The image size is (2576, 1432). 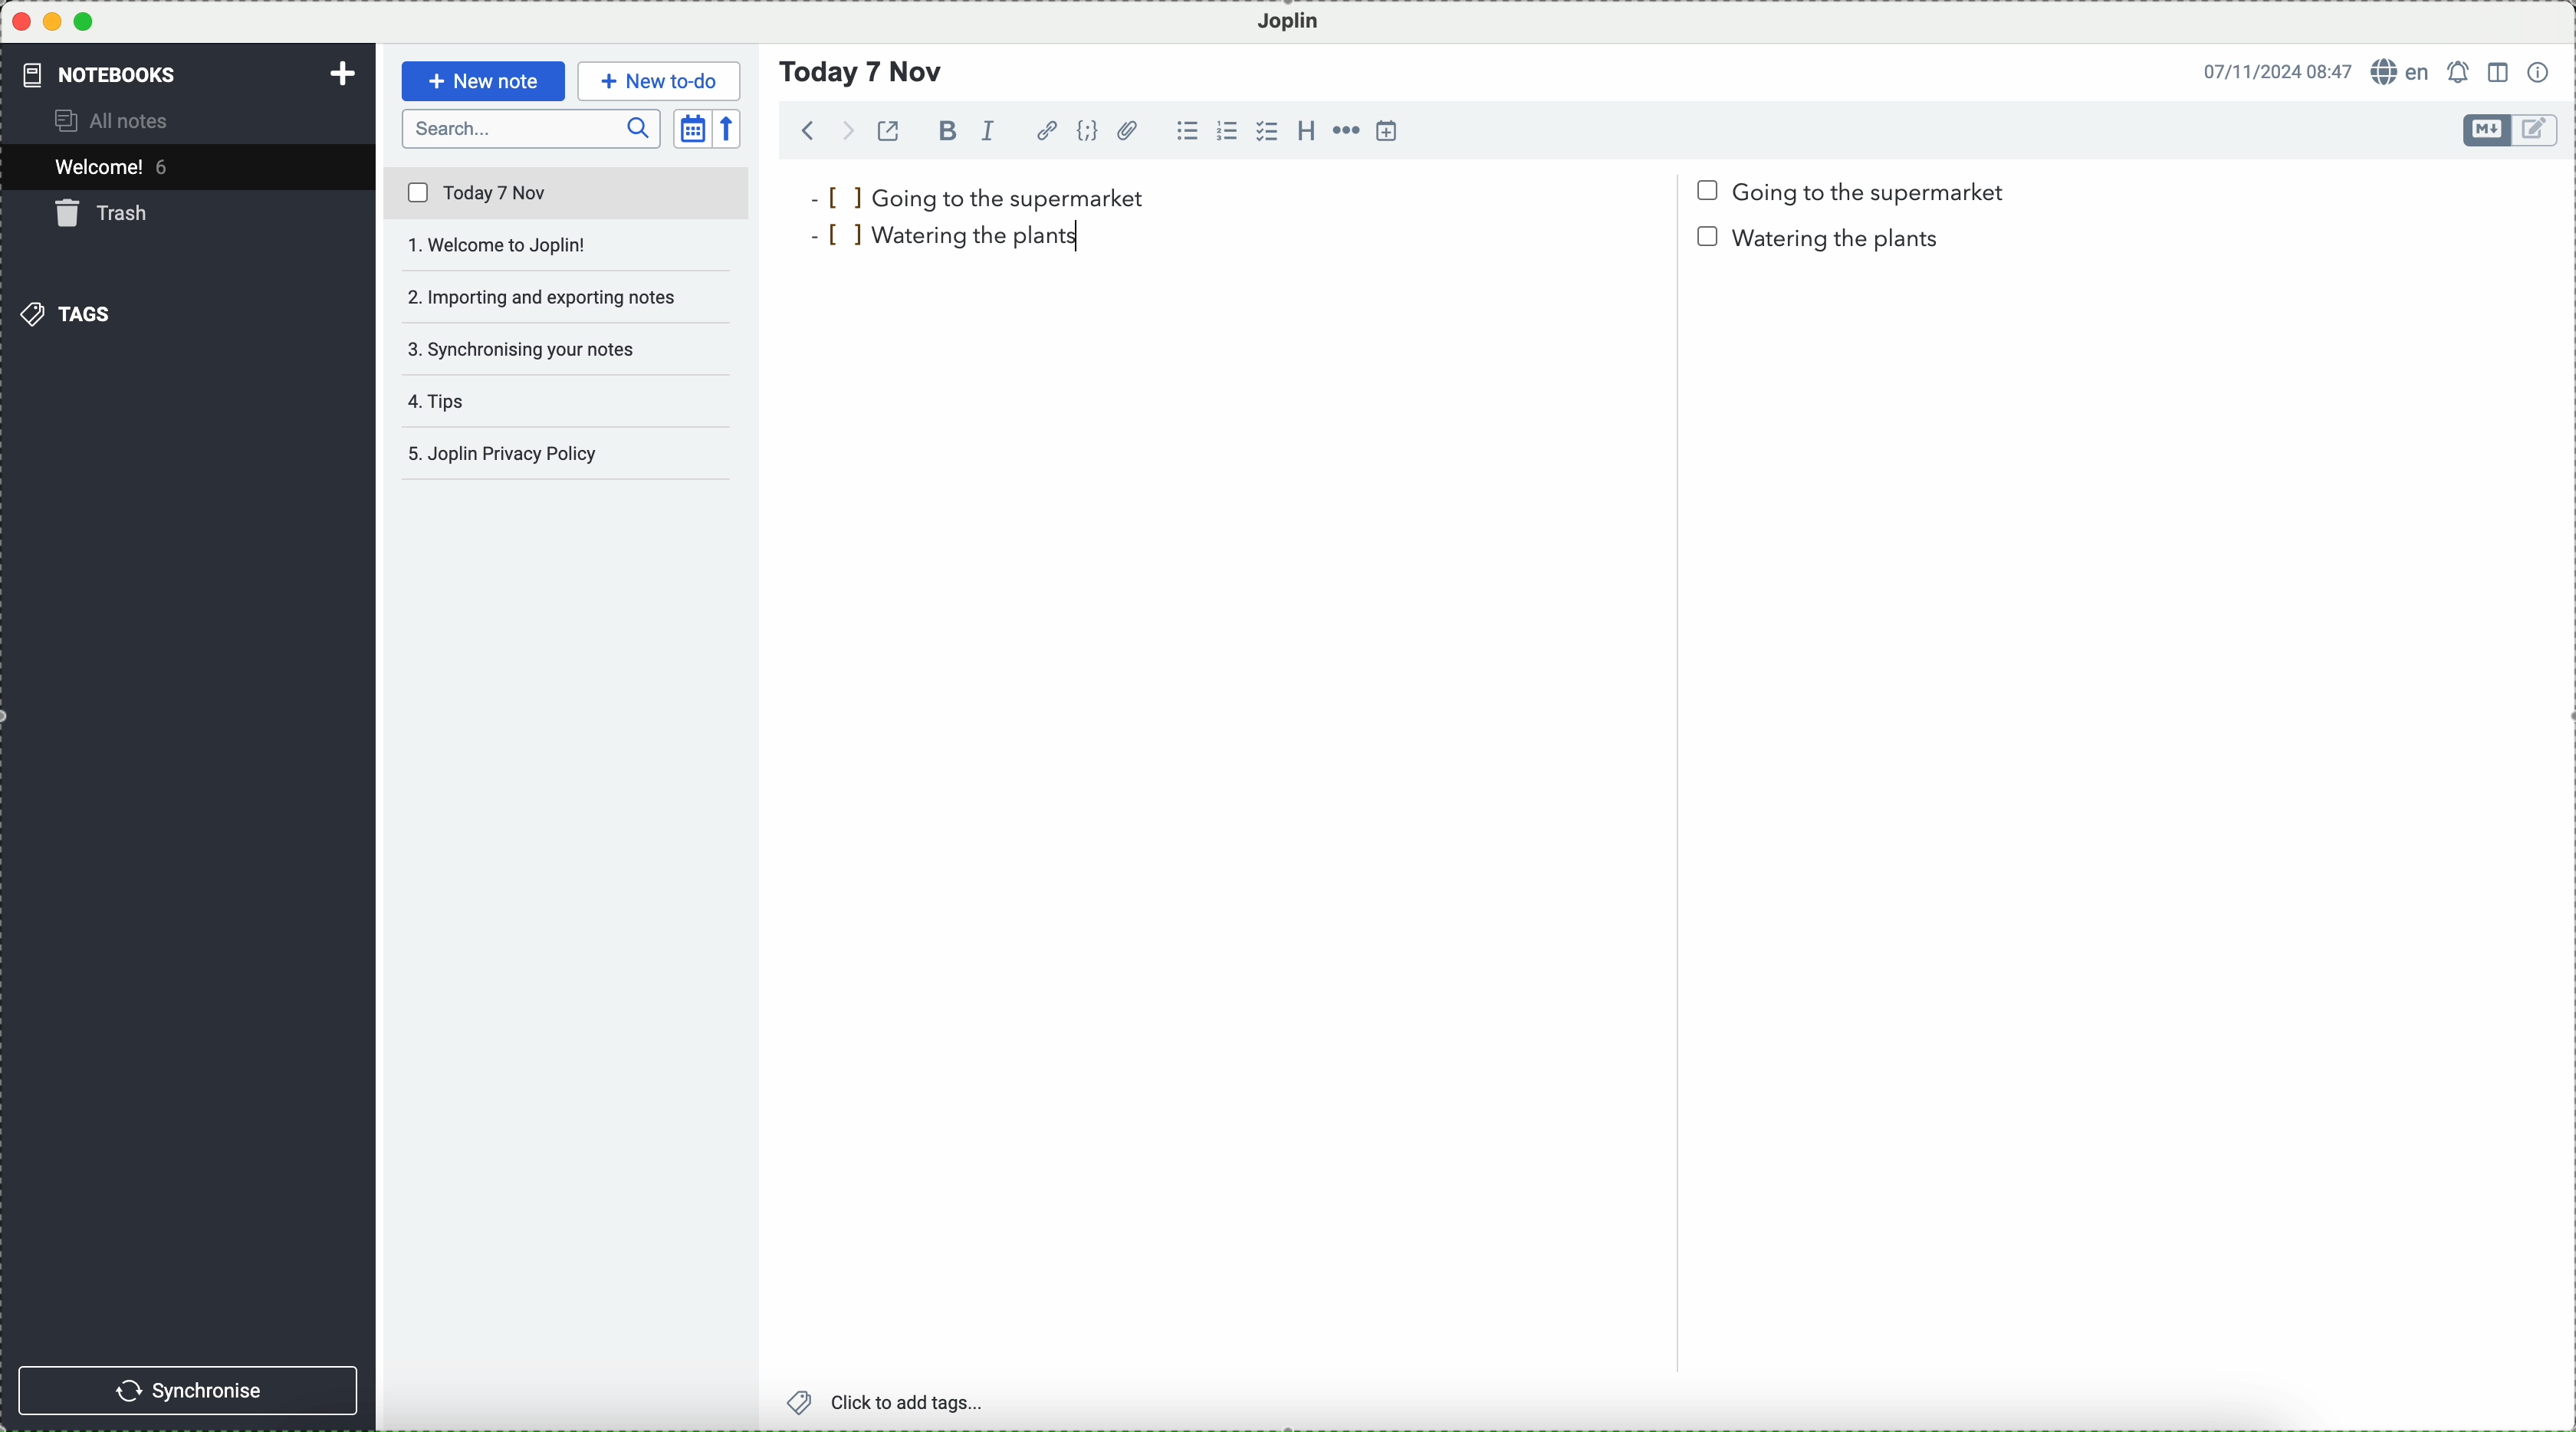 I want to click on horizontal rule, so click(x=1345, y=131).